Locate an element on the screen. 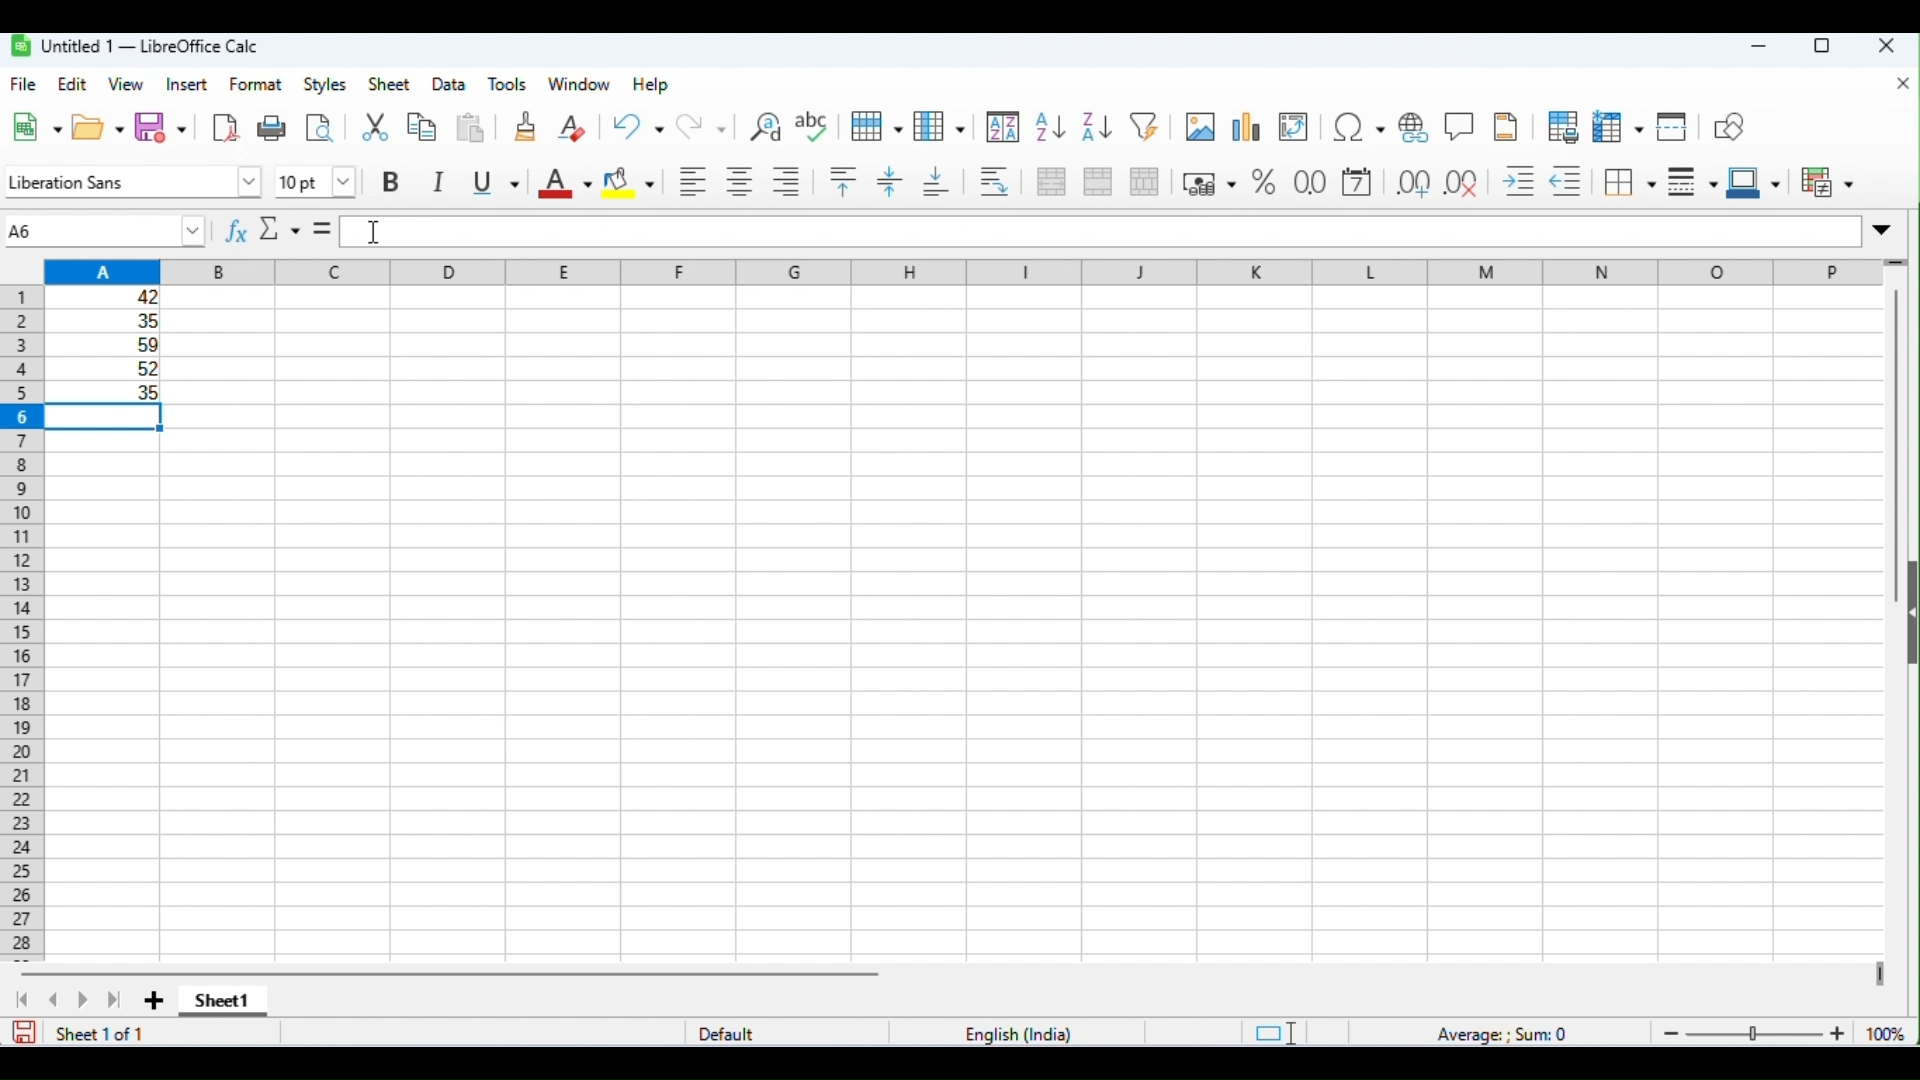 The height and width of the screenshot is (1080, 1920). format as currency is located at coordinates (1210, 181).